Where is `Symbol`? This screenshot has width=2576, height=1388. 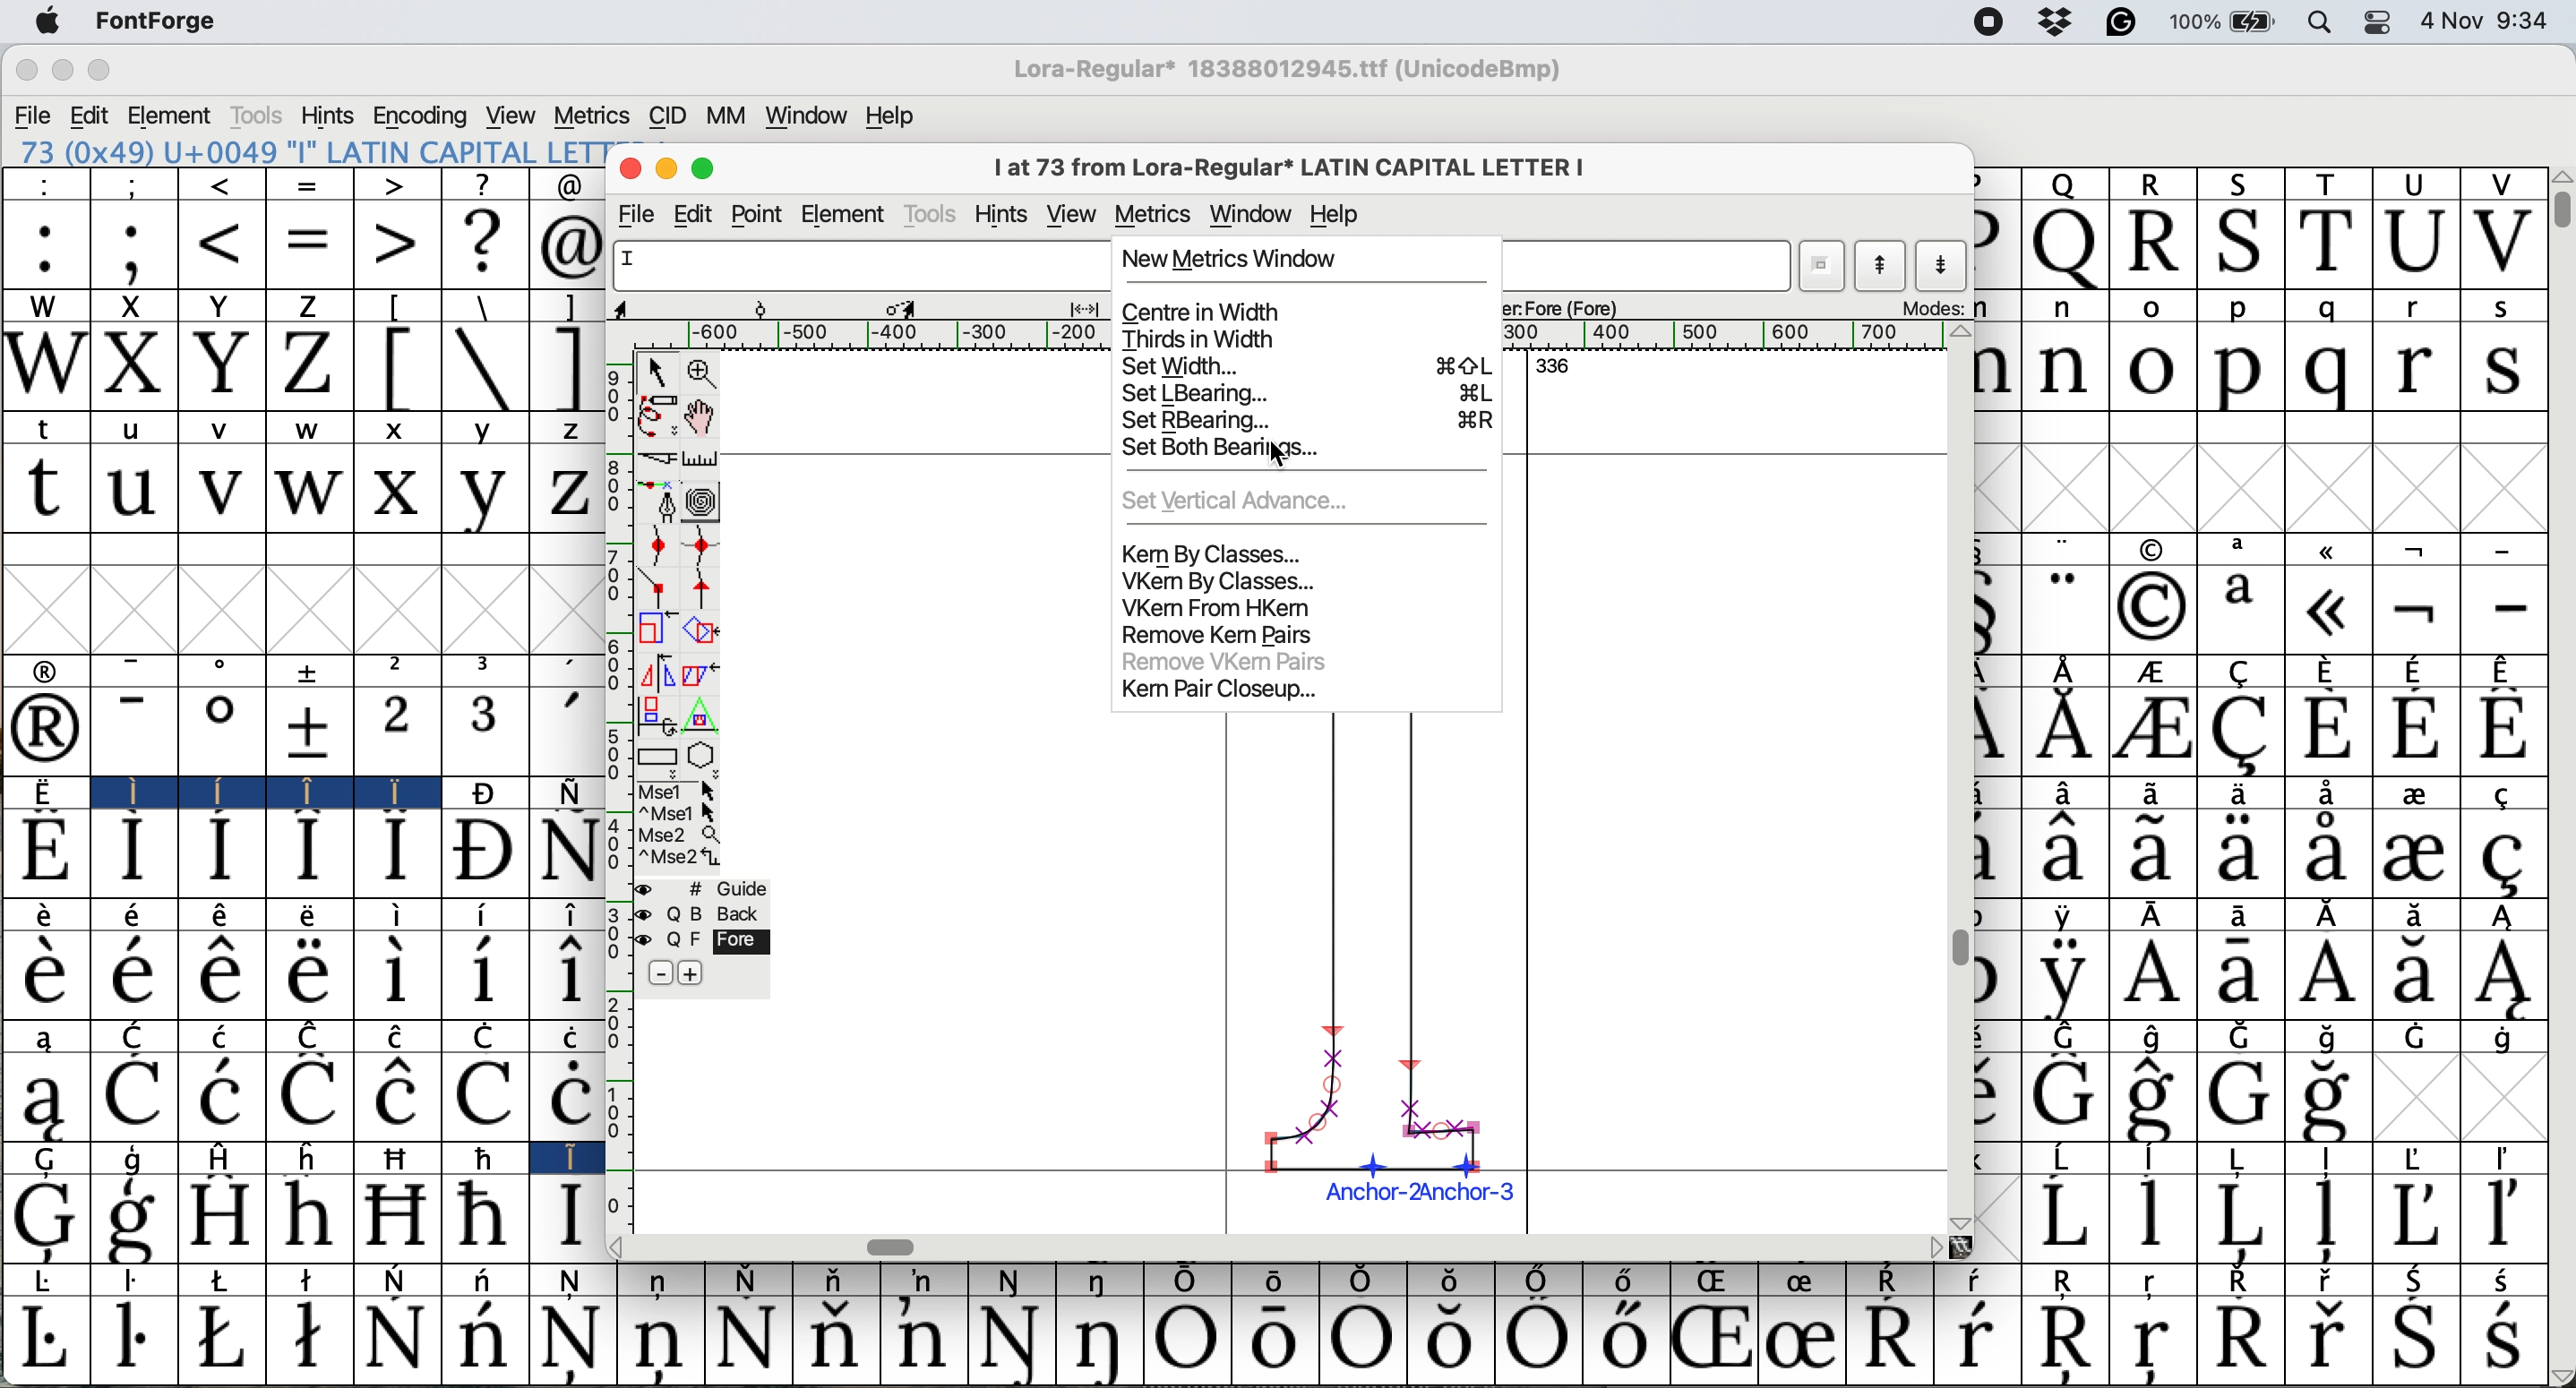
Symbol is located at coordinates (2065, 794).